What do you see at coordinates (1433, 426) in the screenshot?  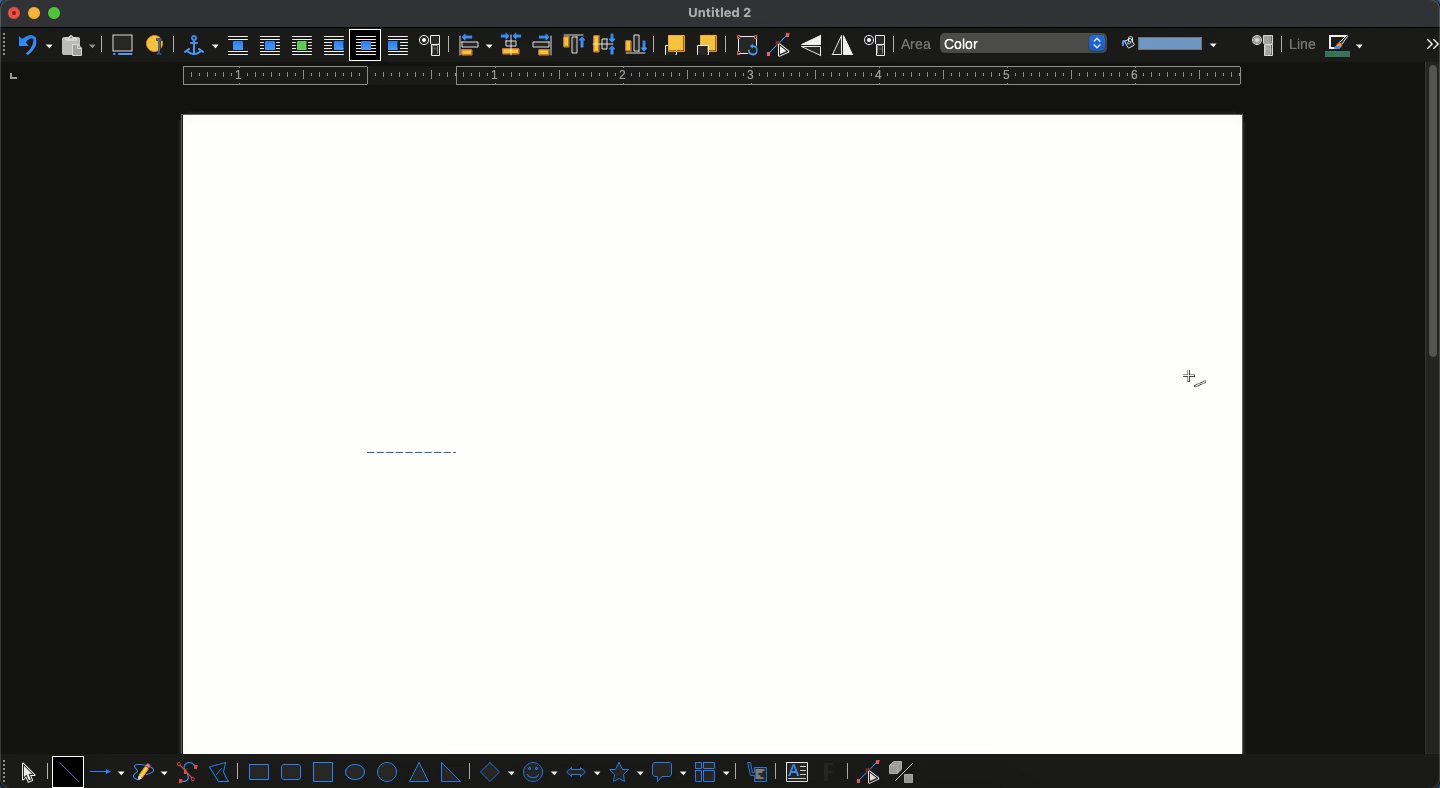 I see `scroll` at bounding box center [1433, 426].